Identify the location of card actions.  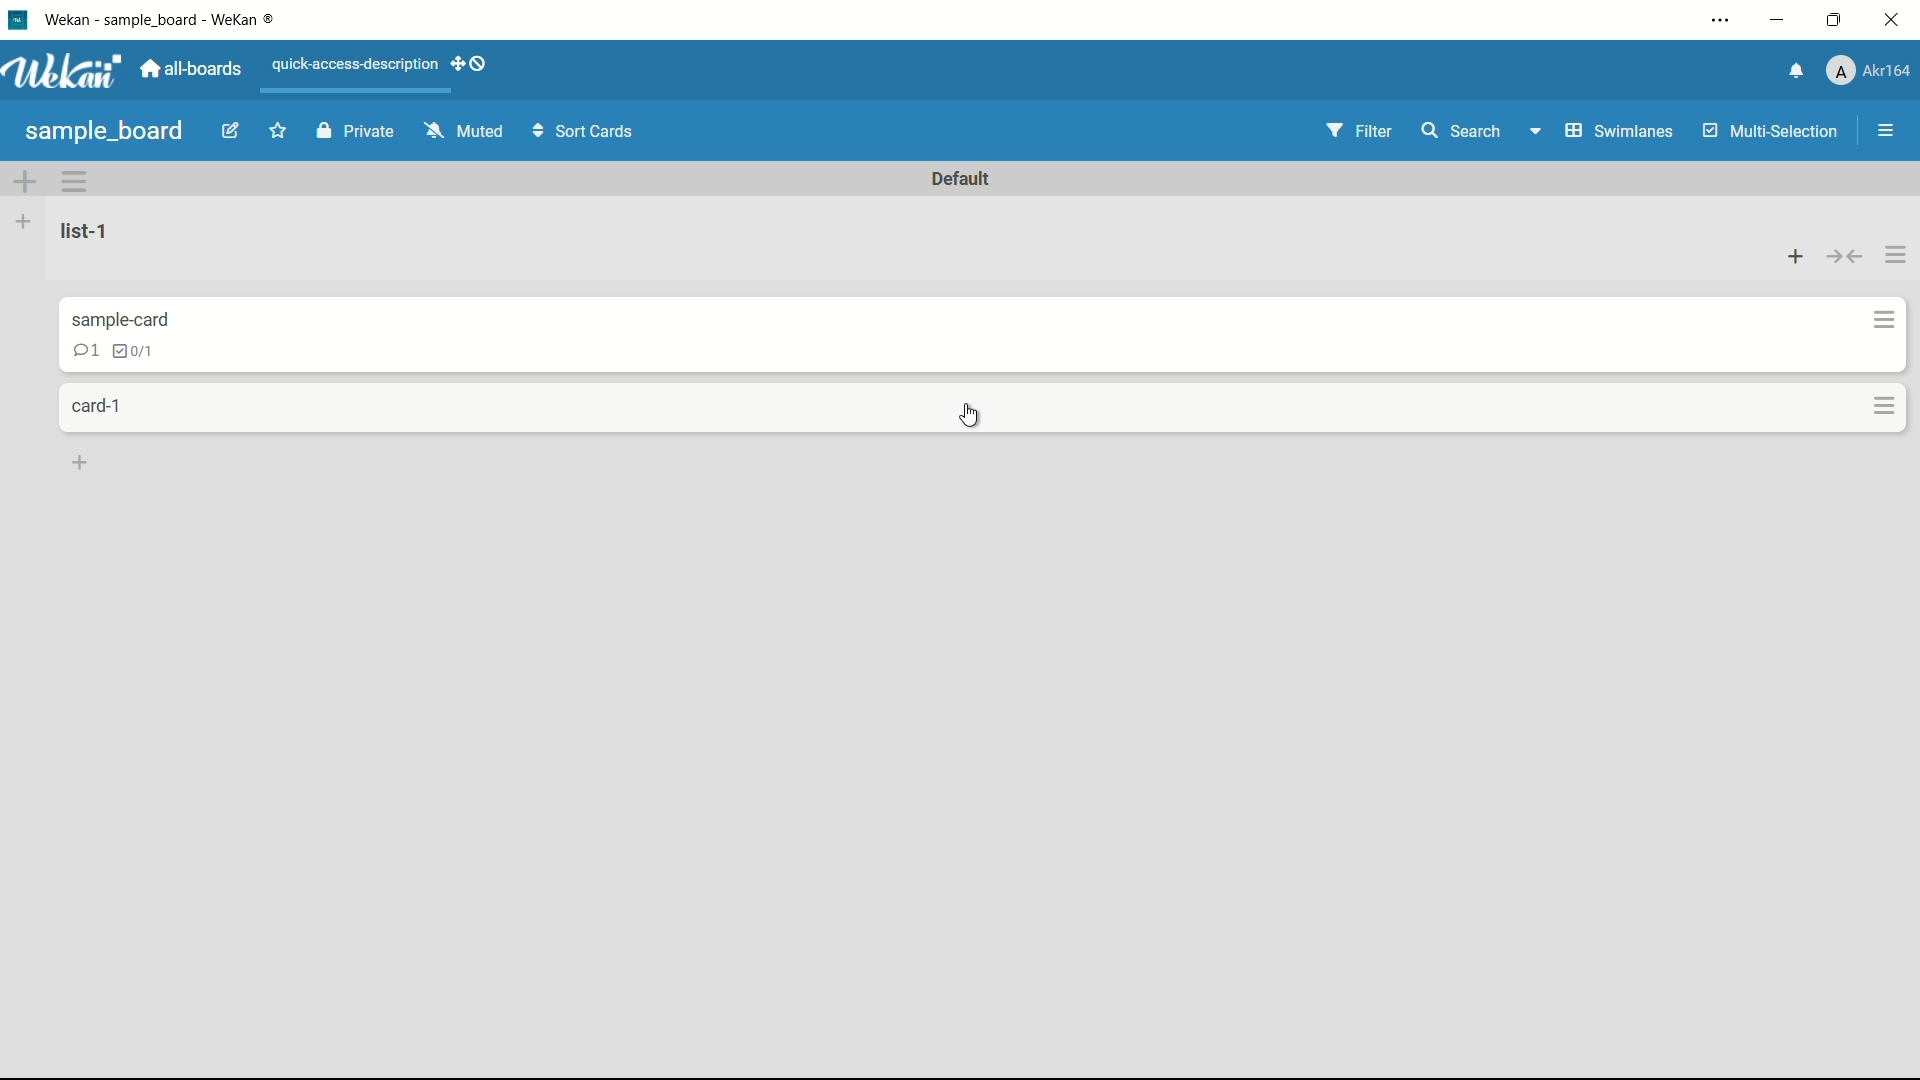
(1877, 404).